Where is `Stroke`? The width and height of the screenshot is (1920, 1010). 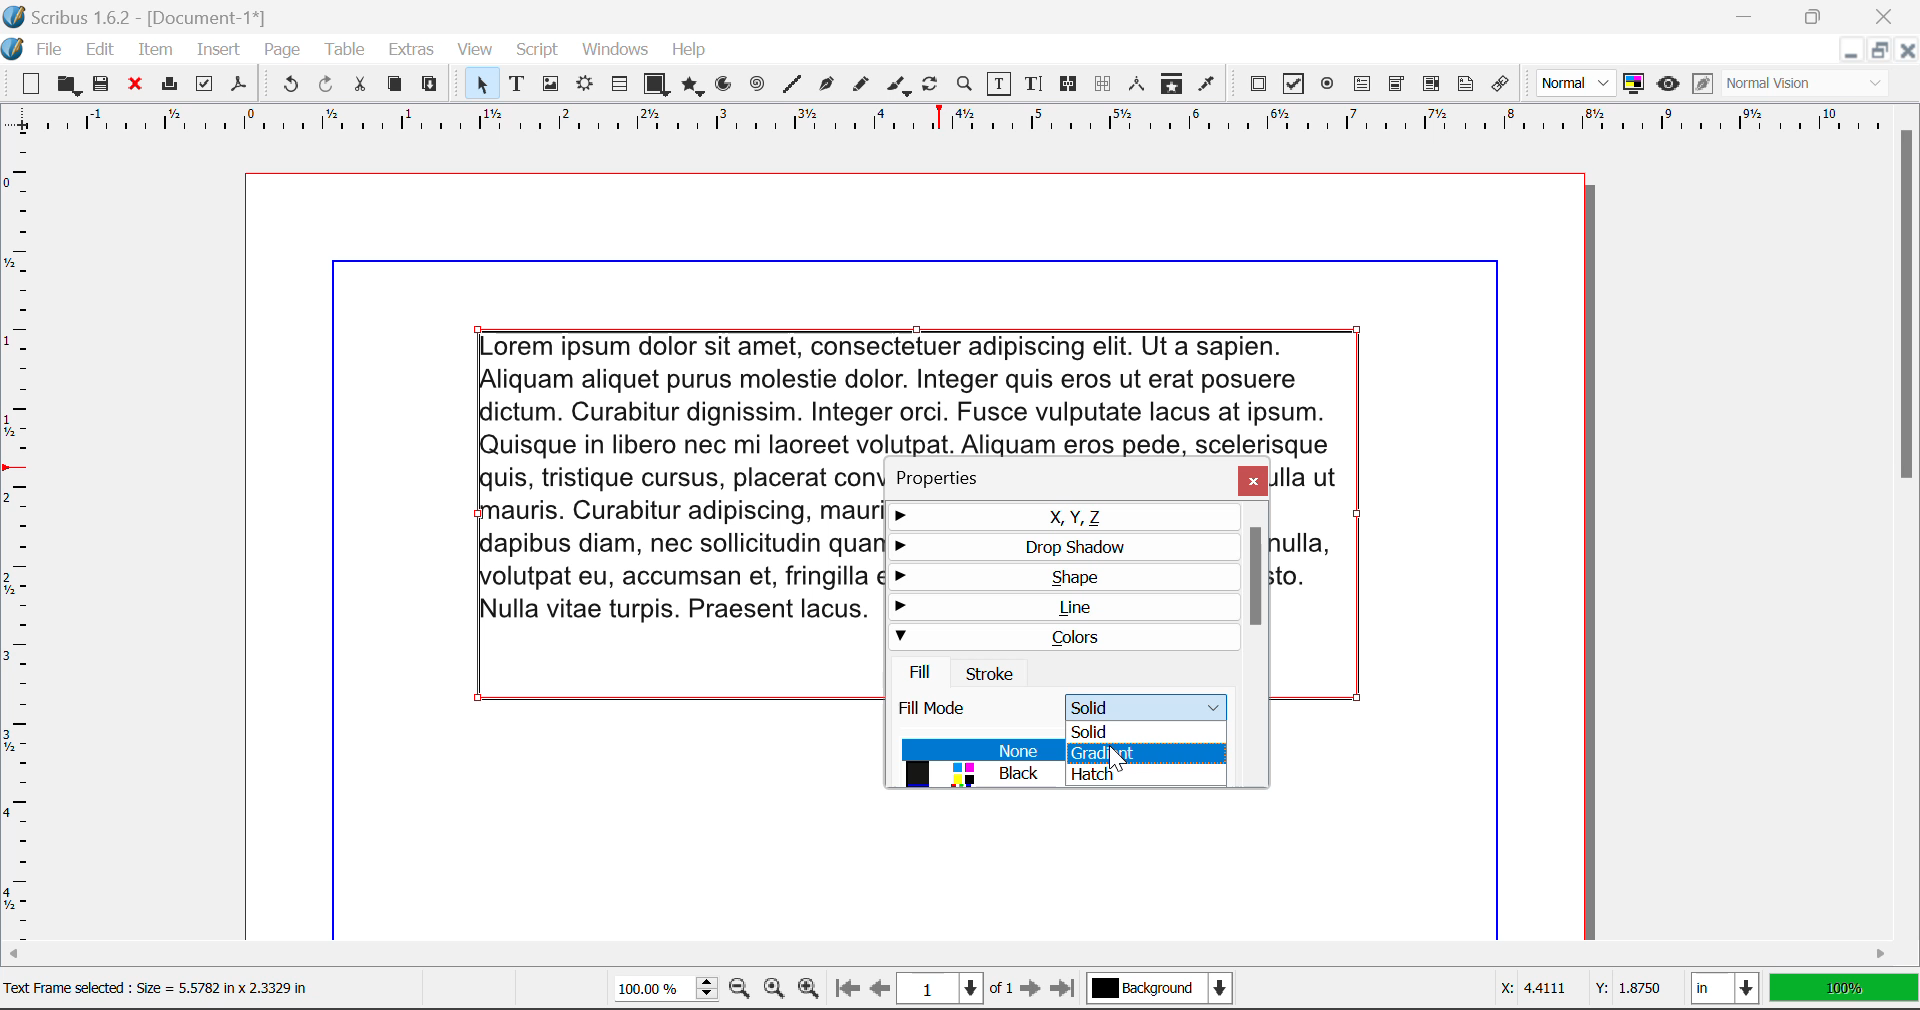 Stroke is located at coordinates (990, 672).